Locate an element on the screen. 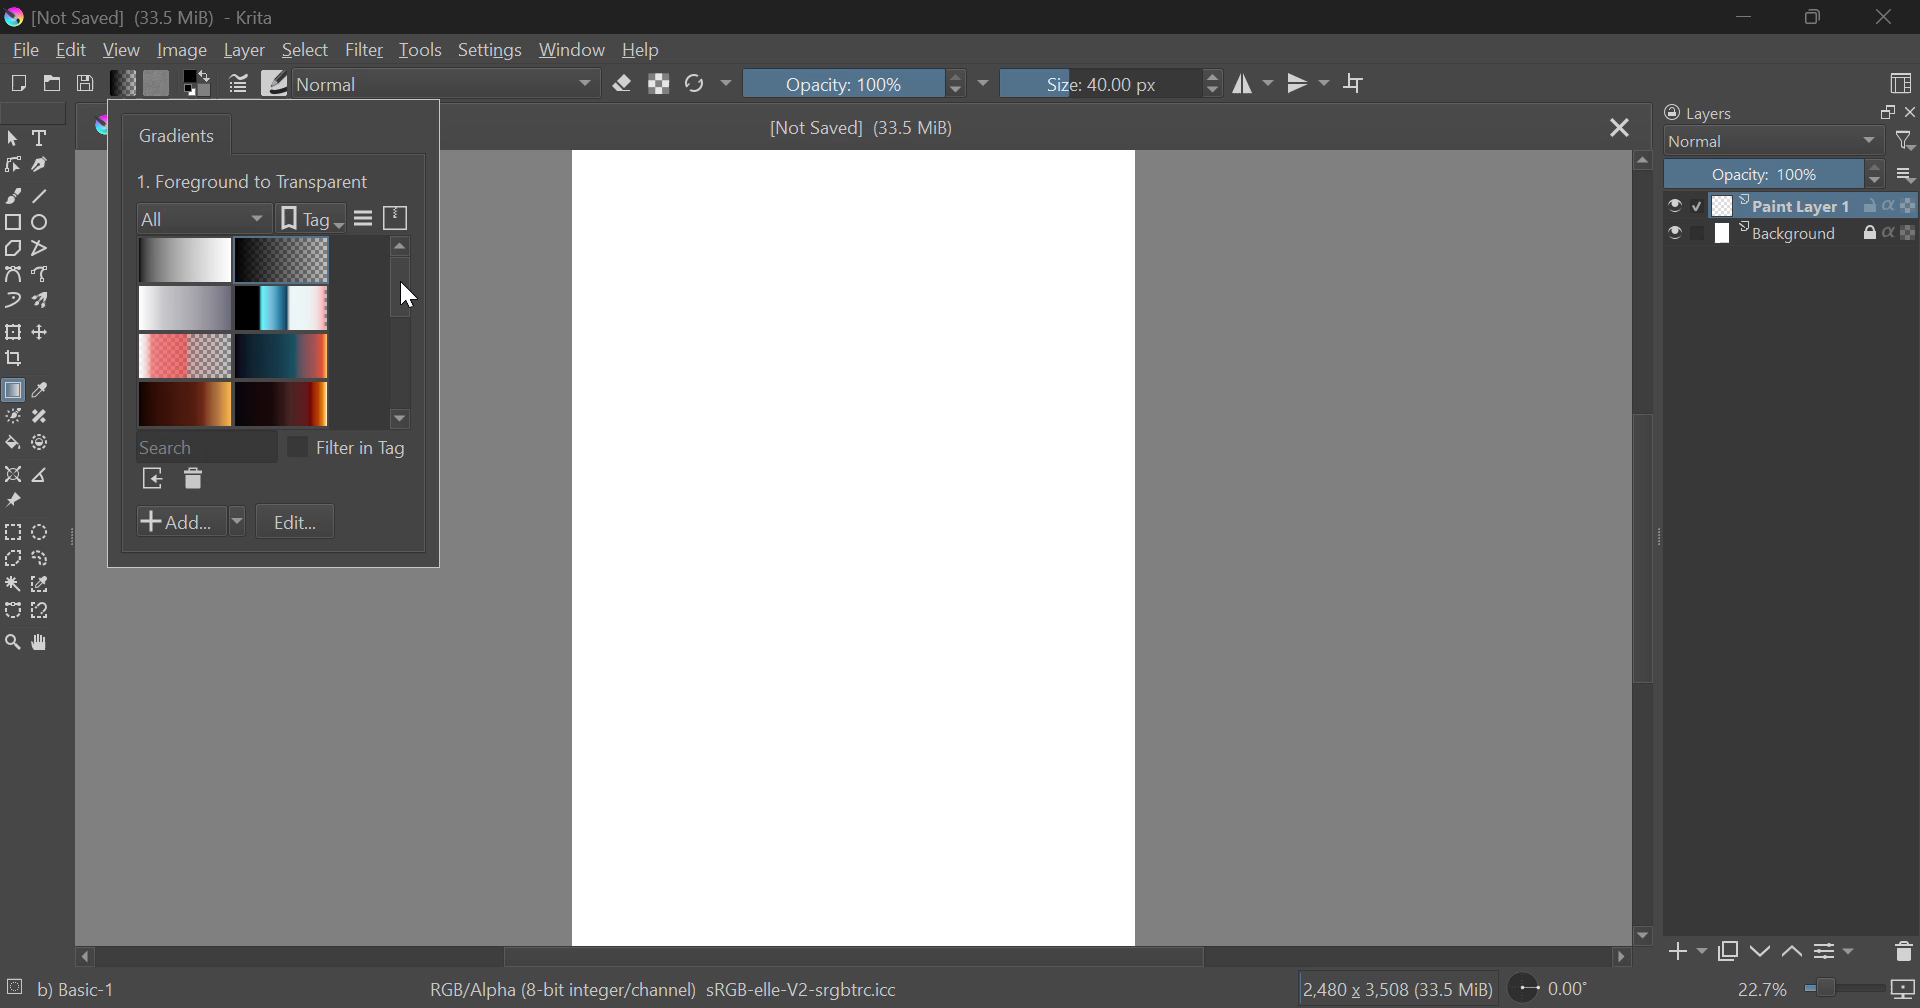  Opacity: 100% is located at coordinates (863, 83).